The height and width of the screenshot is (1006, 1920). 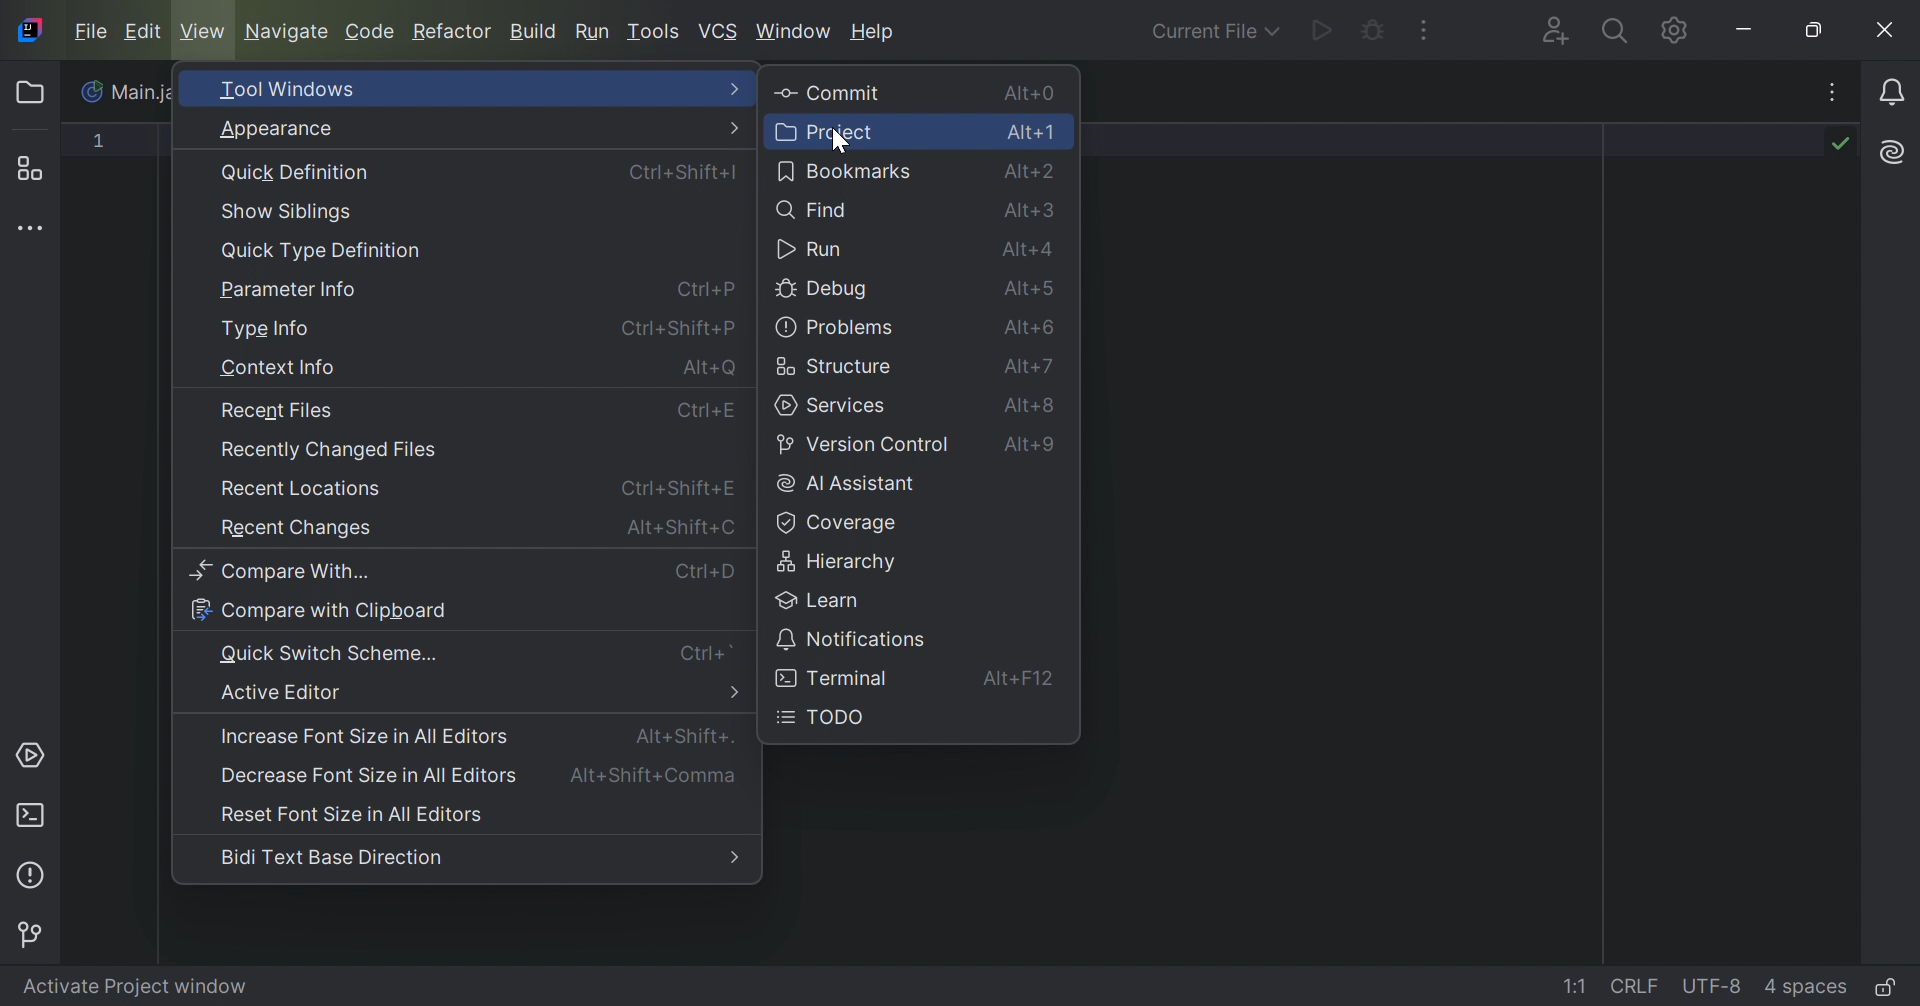 What do you see at coordinates (331, 857) in the screenshot?
I see `Bidi Text Base Direction` at bounding box center [331, 857].